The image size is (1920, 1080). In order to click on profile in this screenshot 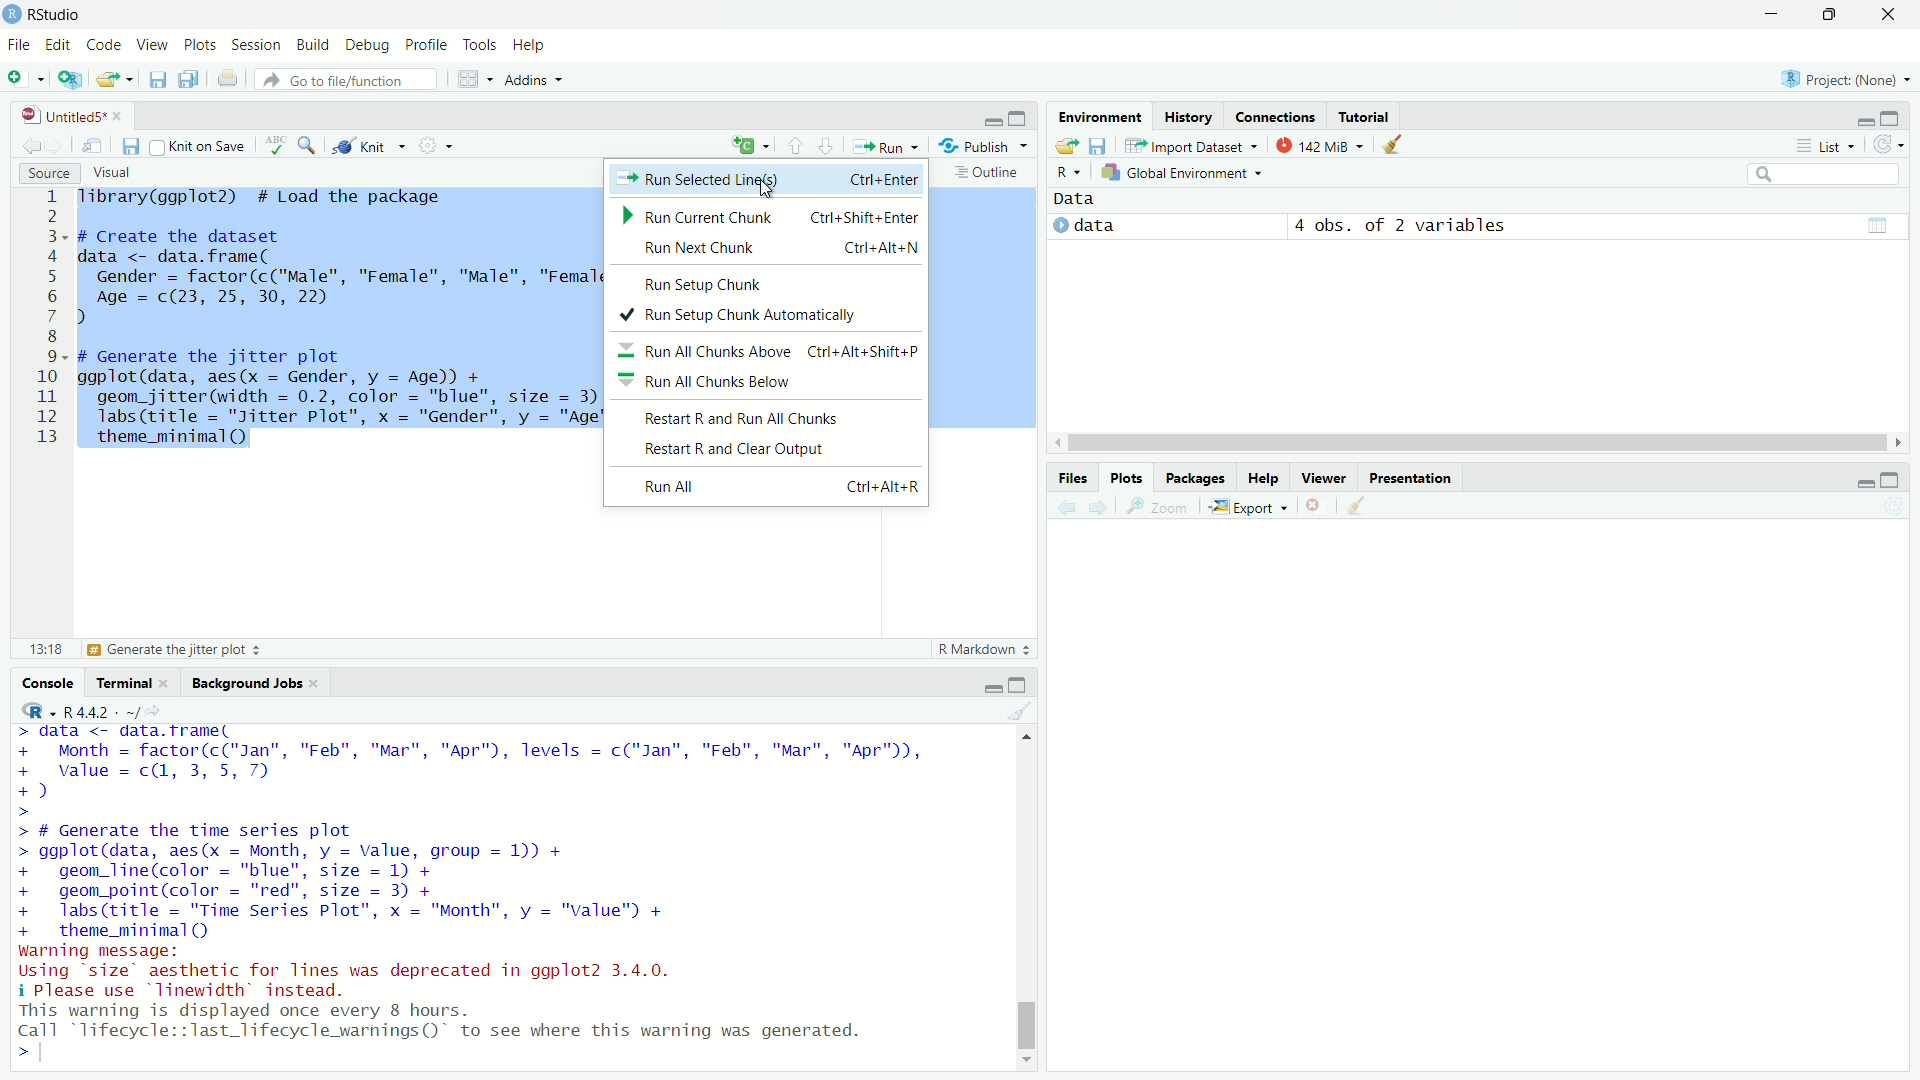, I will do `click(428, 43)`.